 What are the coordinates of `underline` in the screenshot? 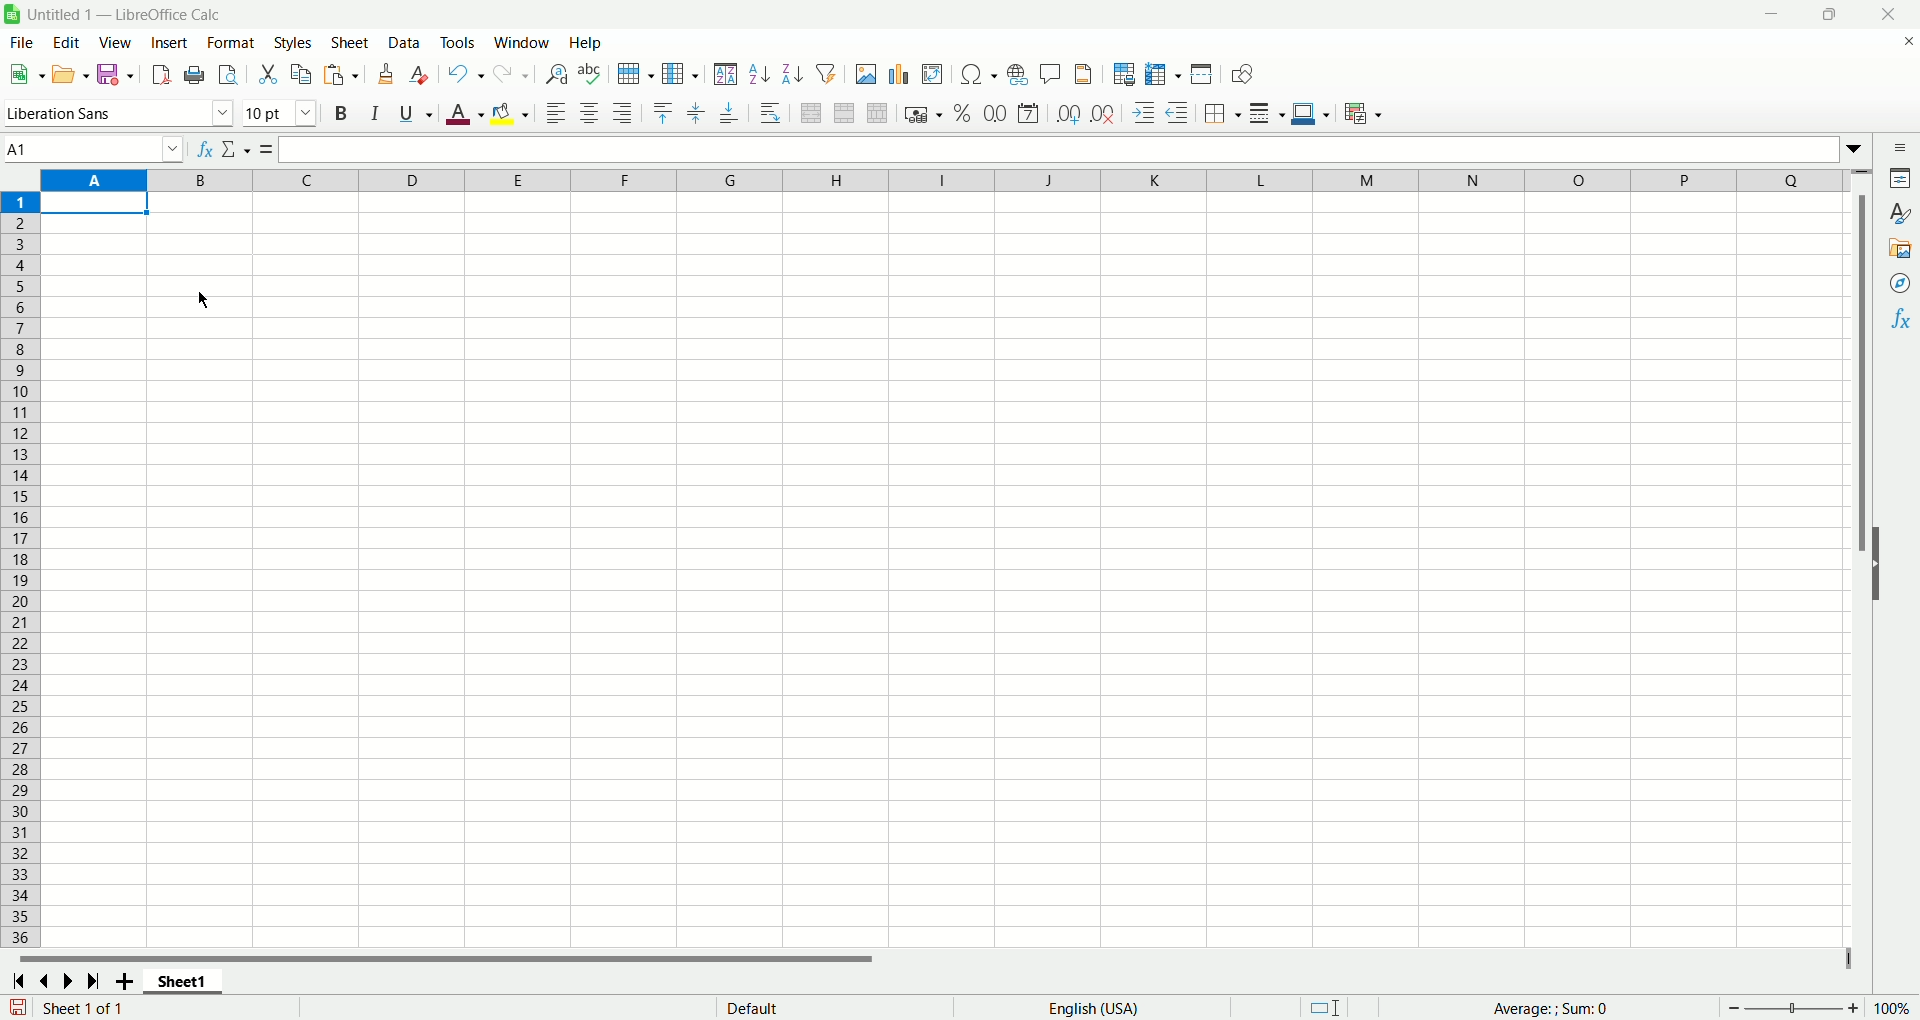 It's located at (413, 113).